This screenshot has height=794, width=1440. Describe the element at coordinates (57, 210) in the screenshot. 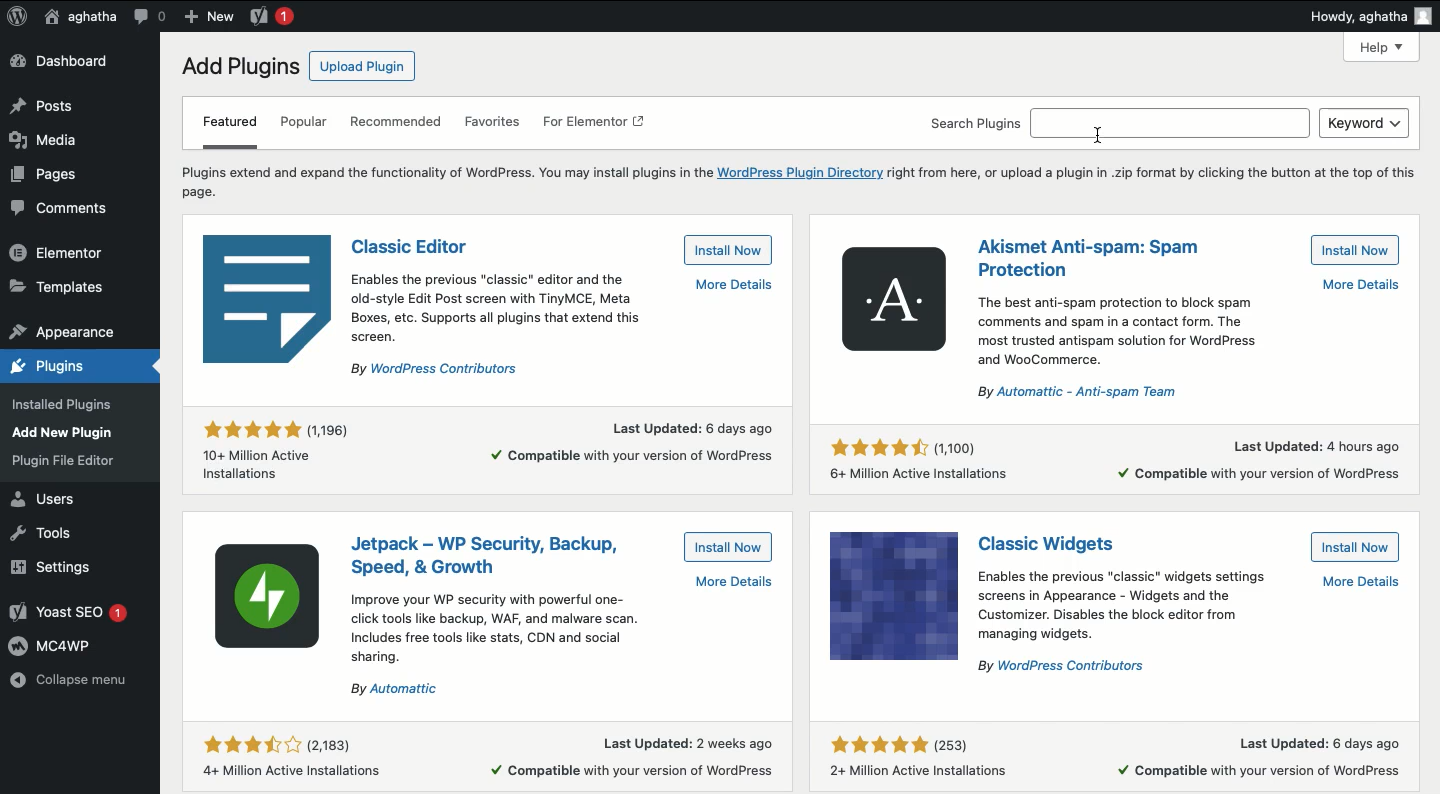

I see `Comments` at that location.